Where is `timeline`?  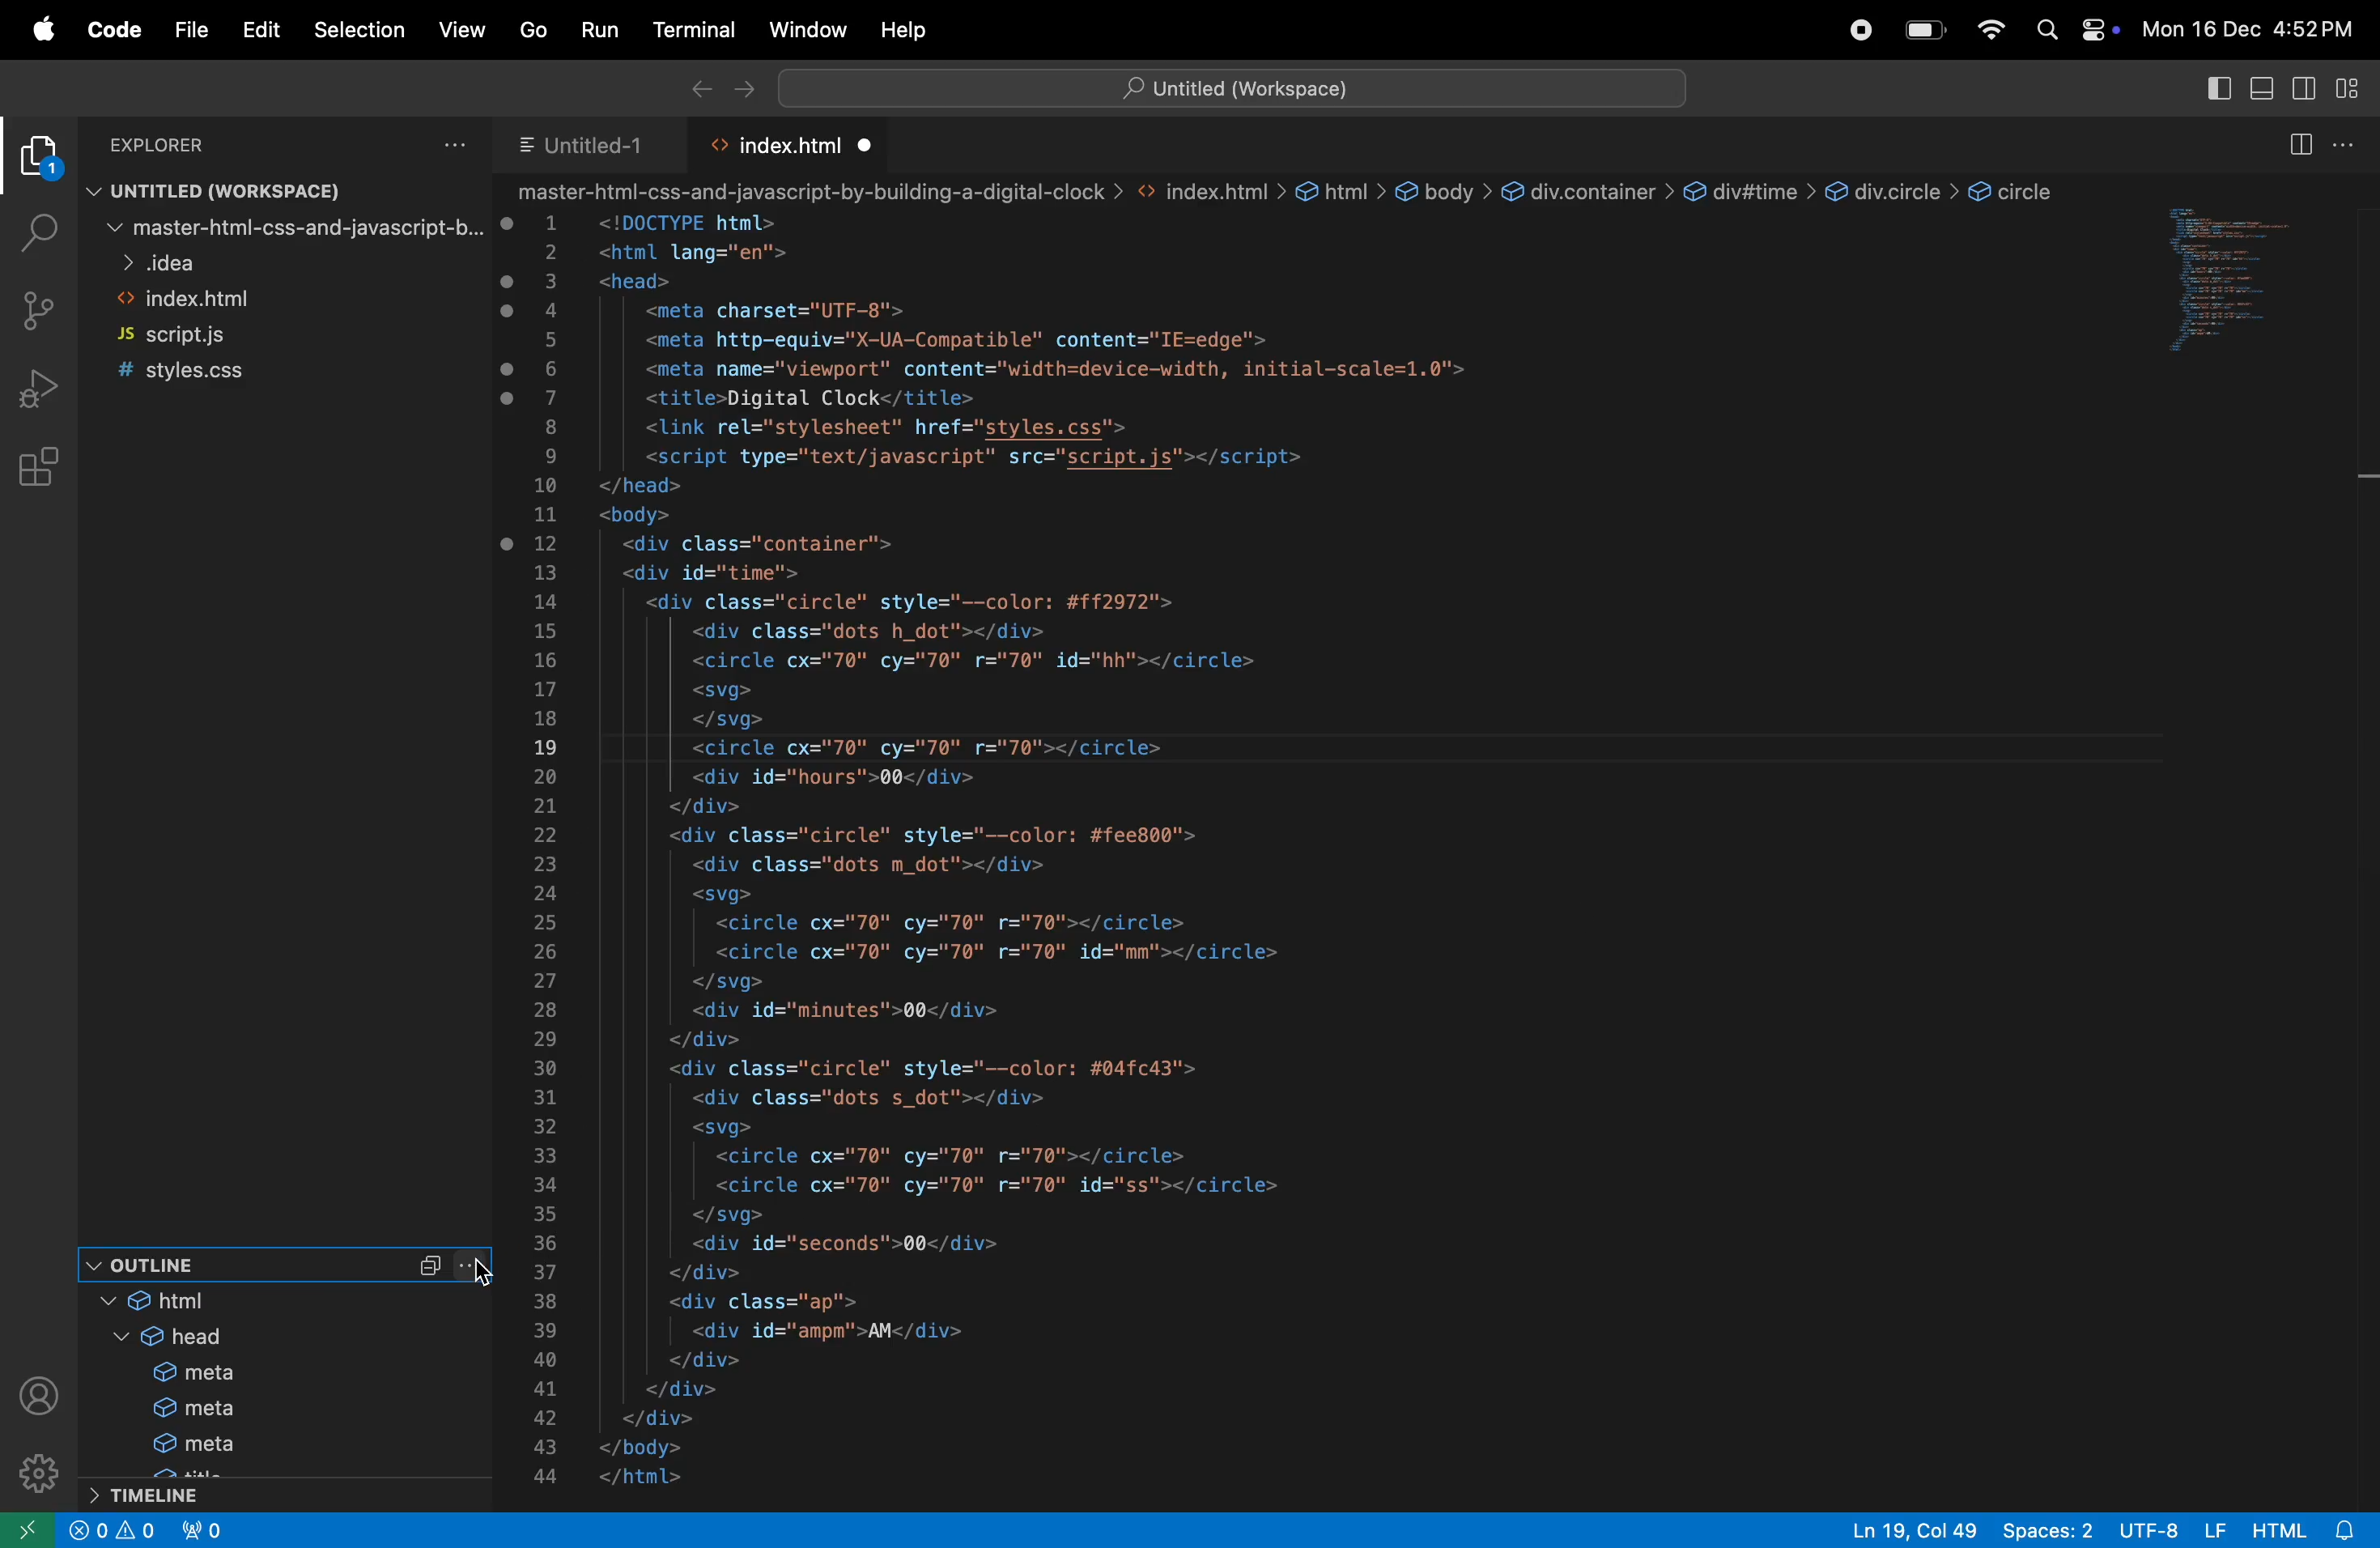 timeline is located at coordinates (176, 1496).